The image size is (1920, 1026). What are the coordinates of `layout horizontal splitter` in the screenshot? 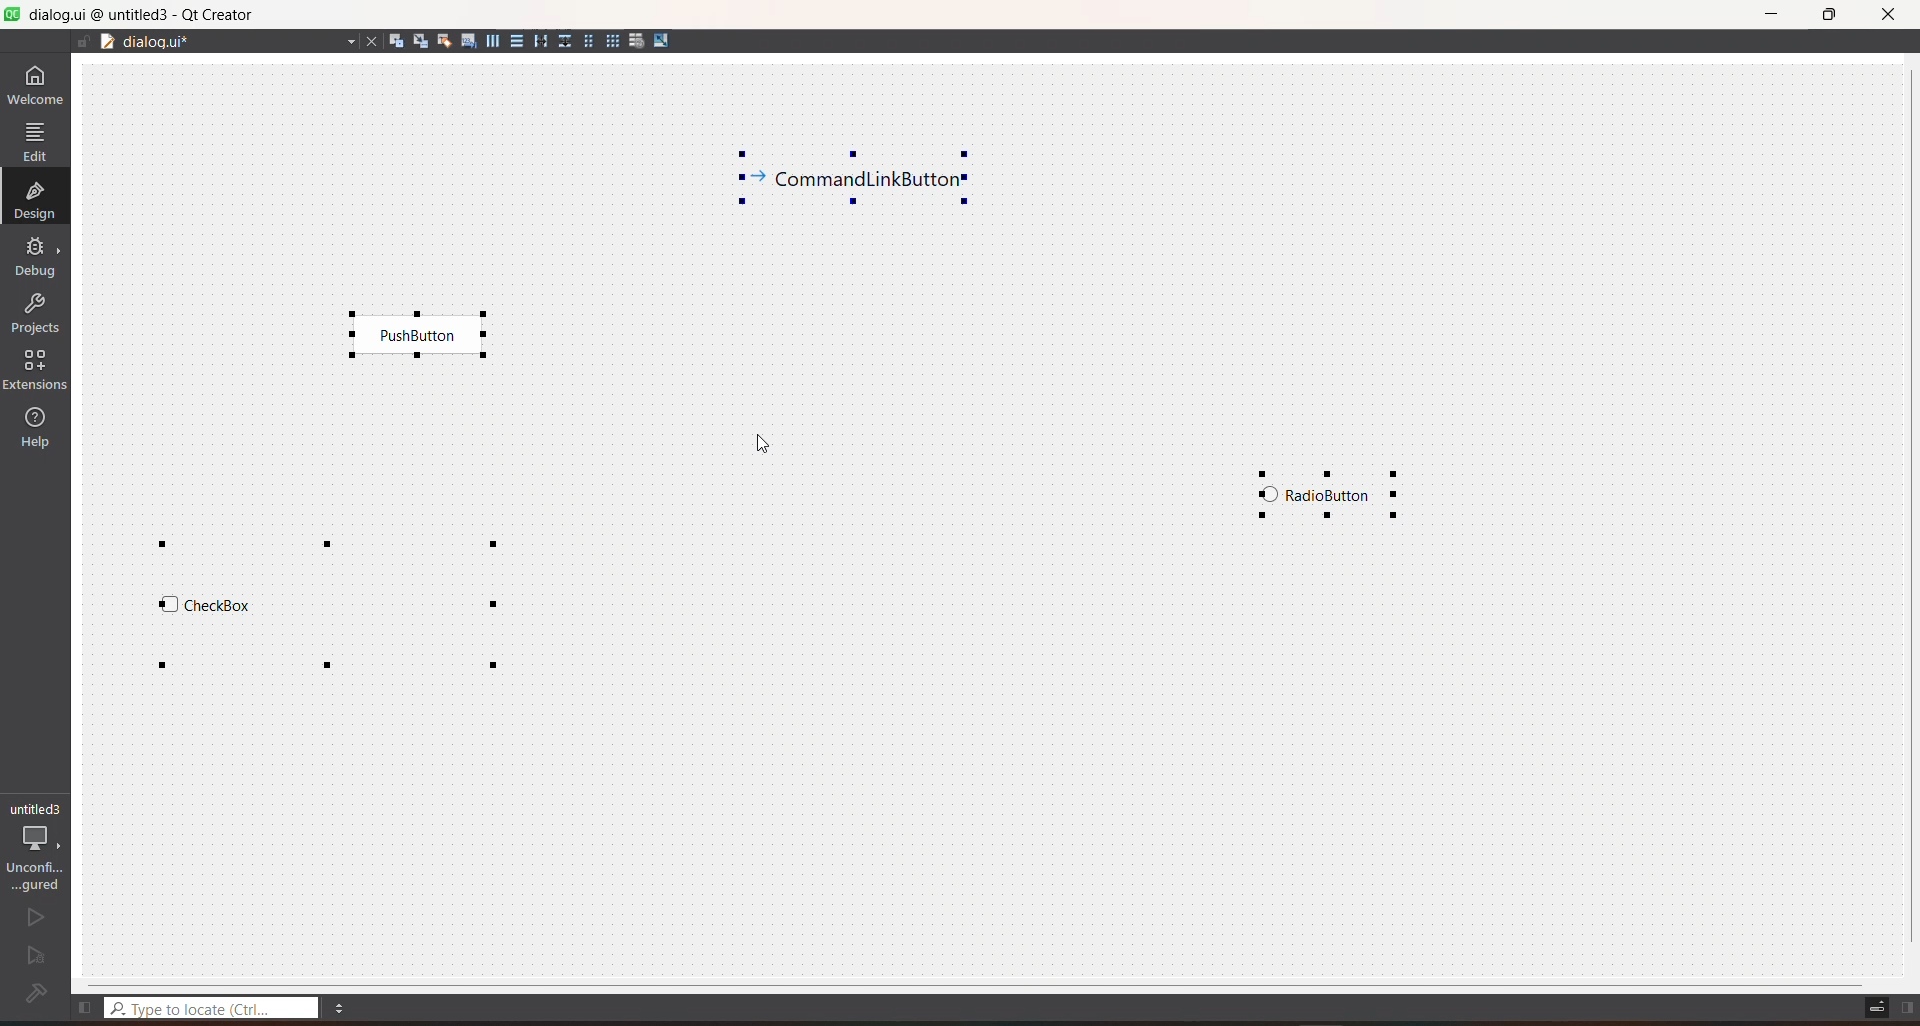 It's located at (537, 40).